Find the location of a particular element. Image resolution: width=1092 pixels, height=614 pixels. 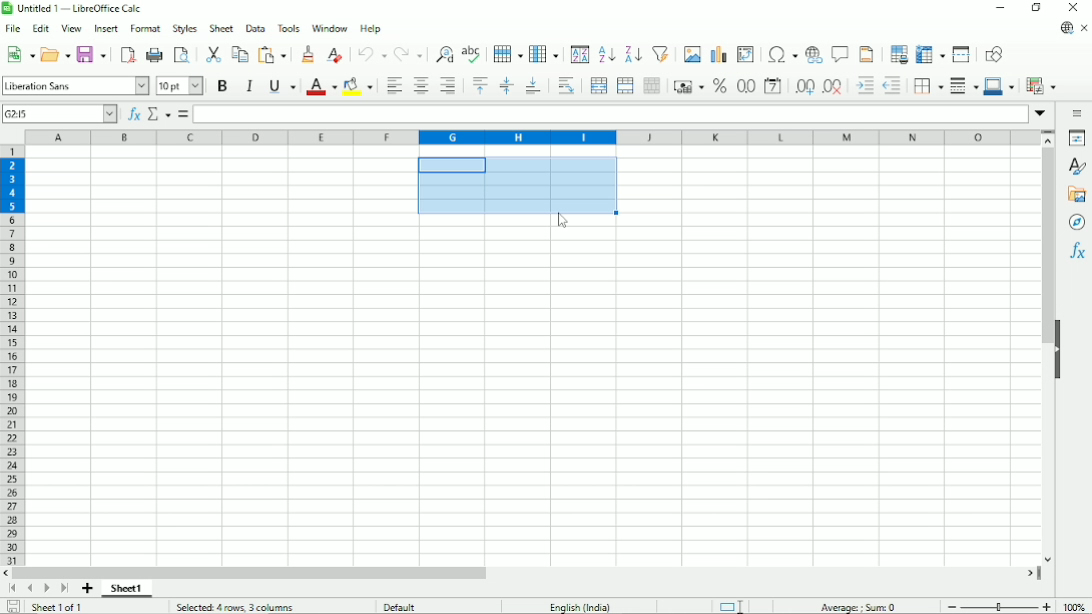

Unmerge cells is located at coordinates (652, 86).